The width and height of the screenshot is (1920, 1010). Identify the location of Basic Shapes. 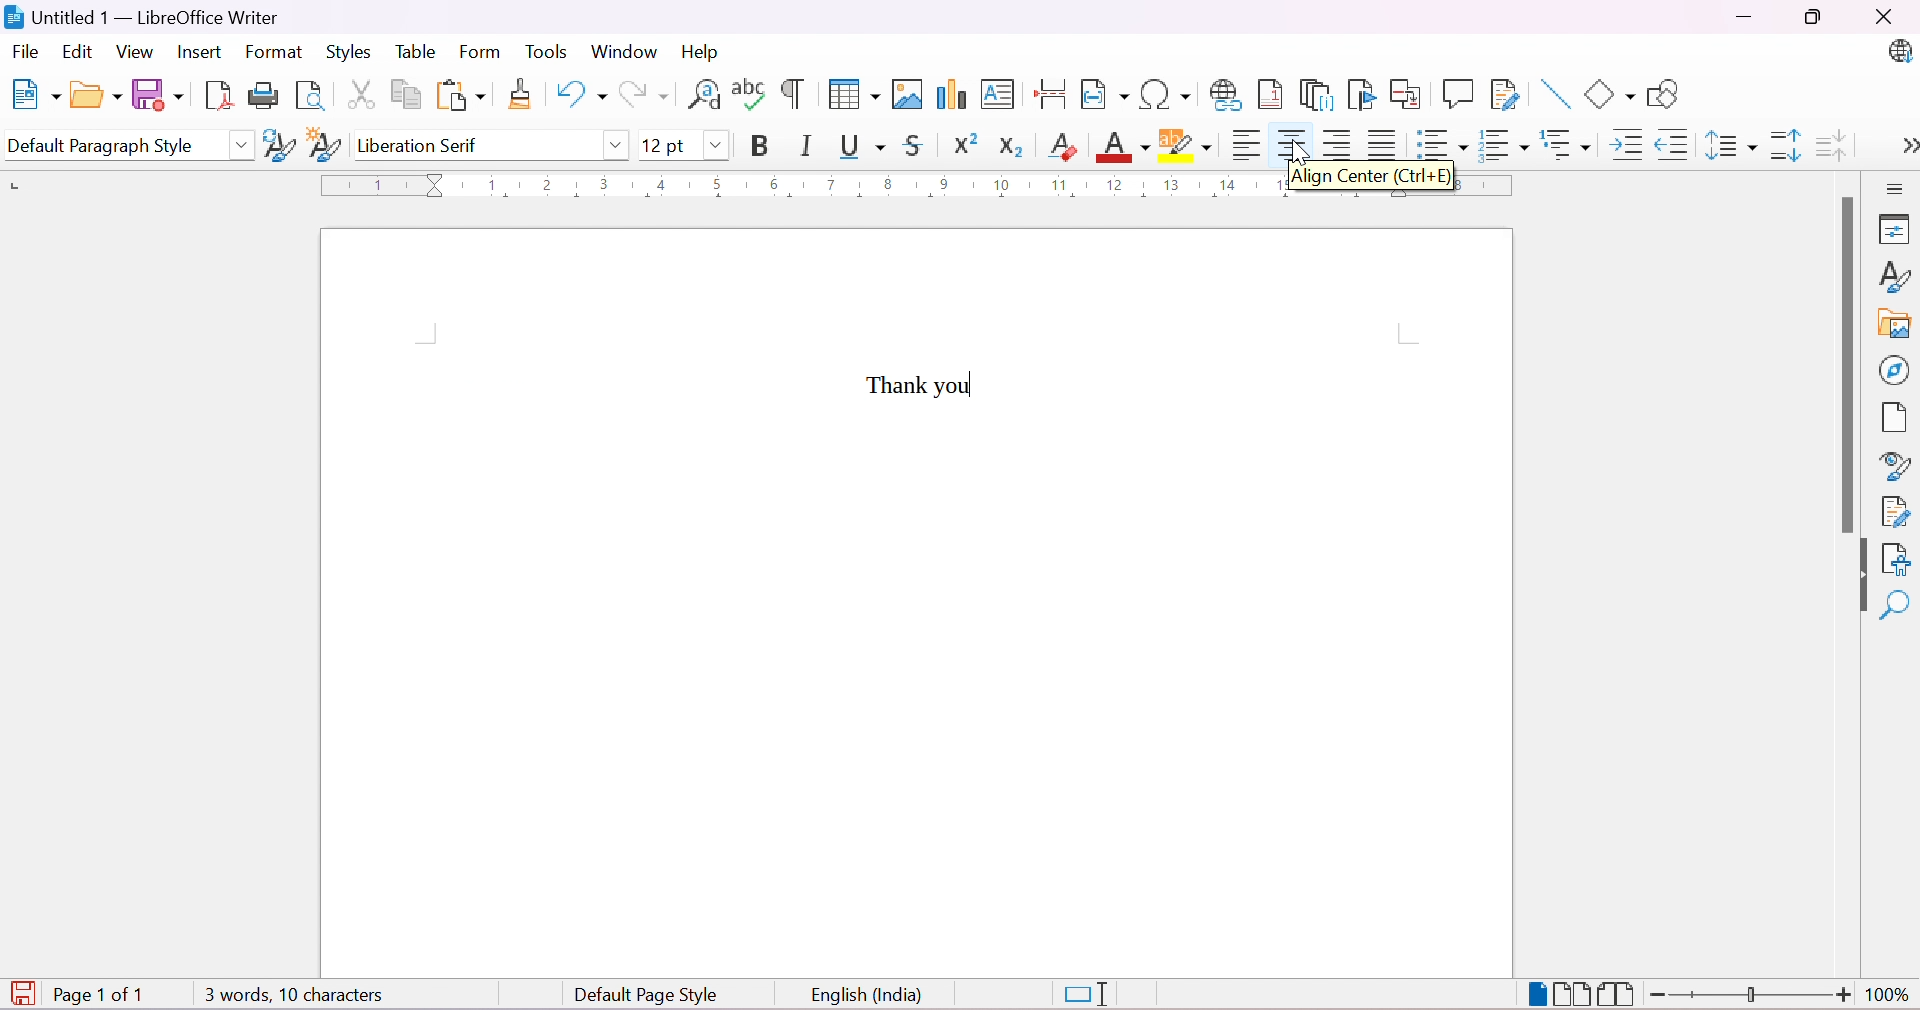
(1610, 96).